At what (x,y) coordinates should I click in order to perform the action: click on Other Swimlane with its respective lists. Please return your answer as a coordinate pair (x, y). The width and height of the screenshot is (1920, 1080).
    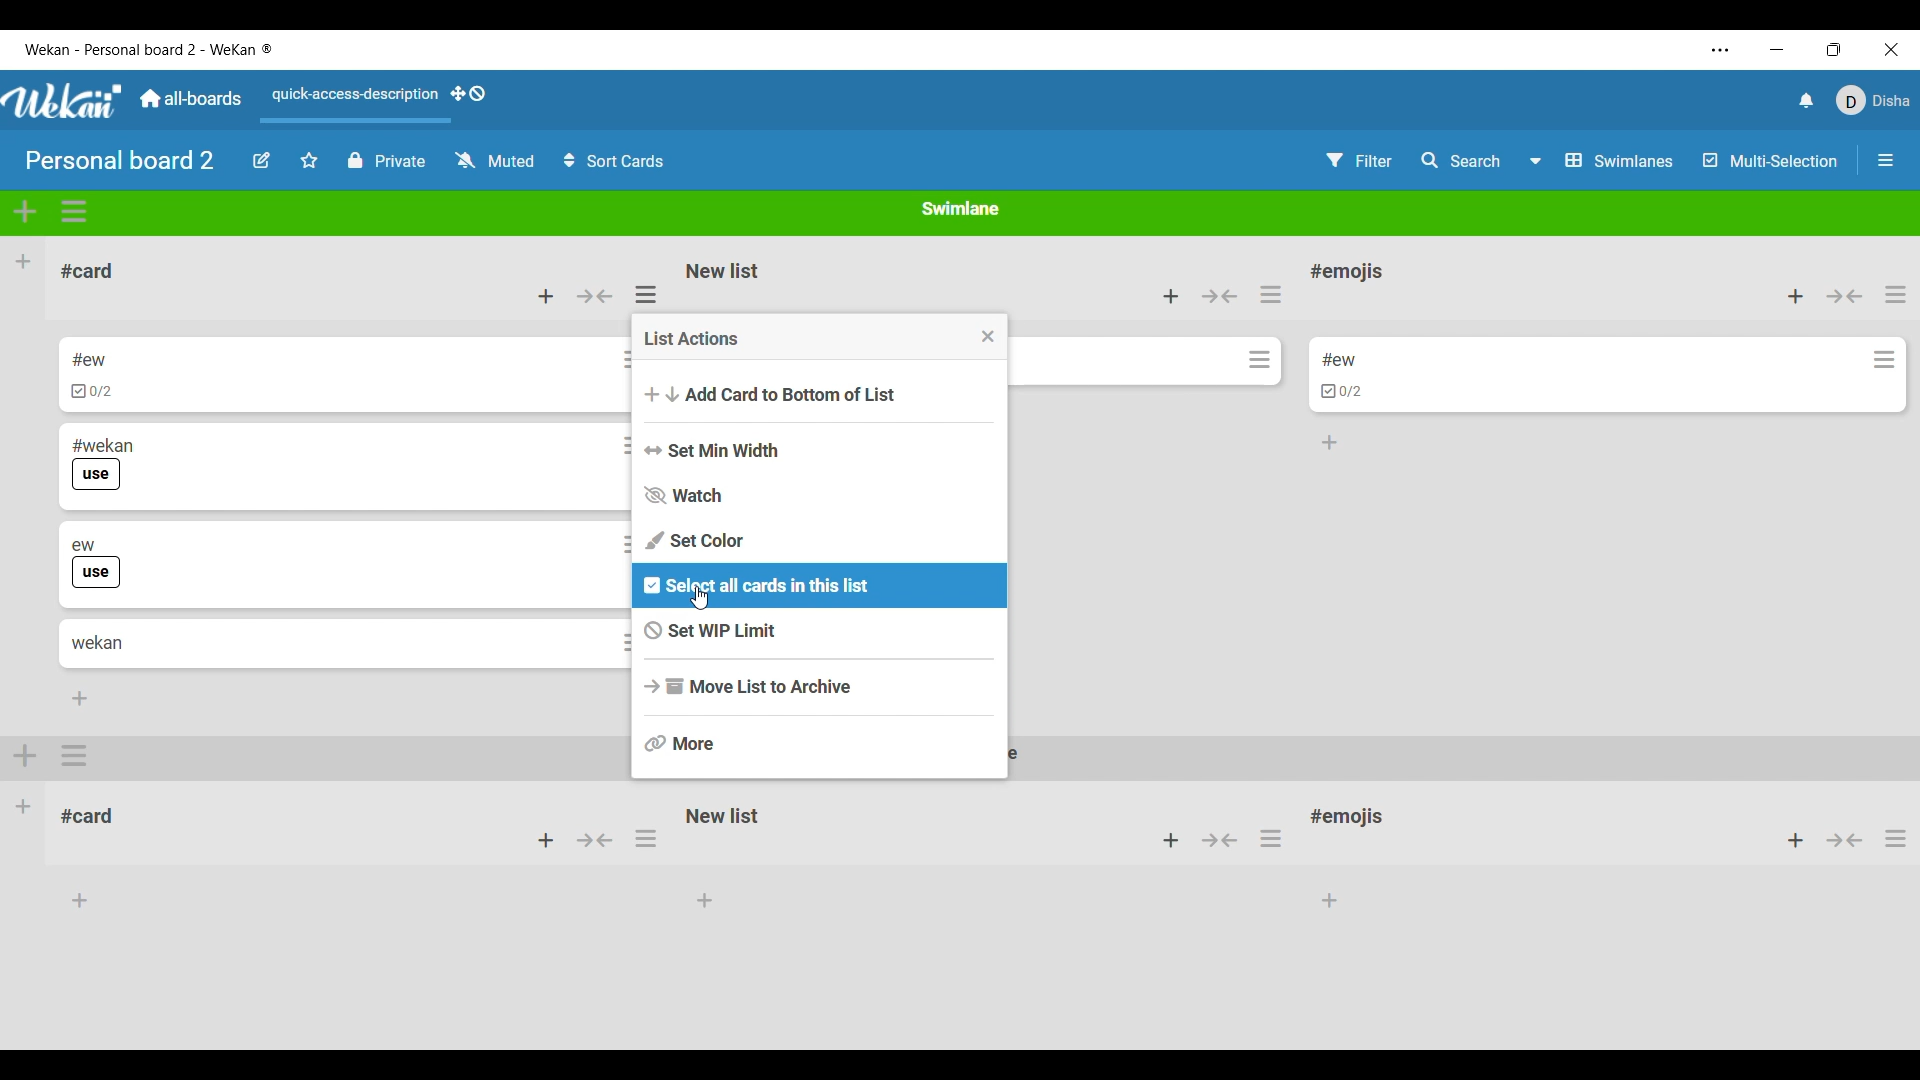
    Looking at the image, I should click on (1263, 852).